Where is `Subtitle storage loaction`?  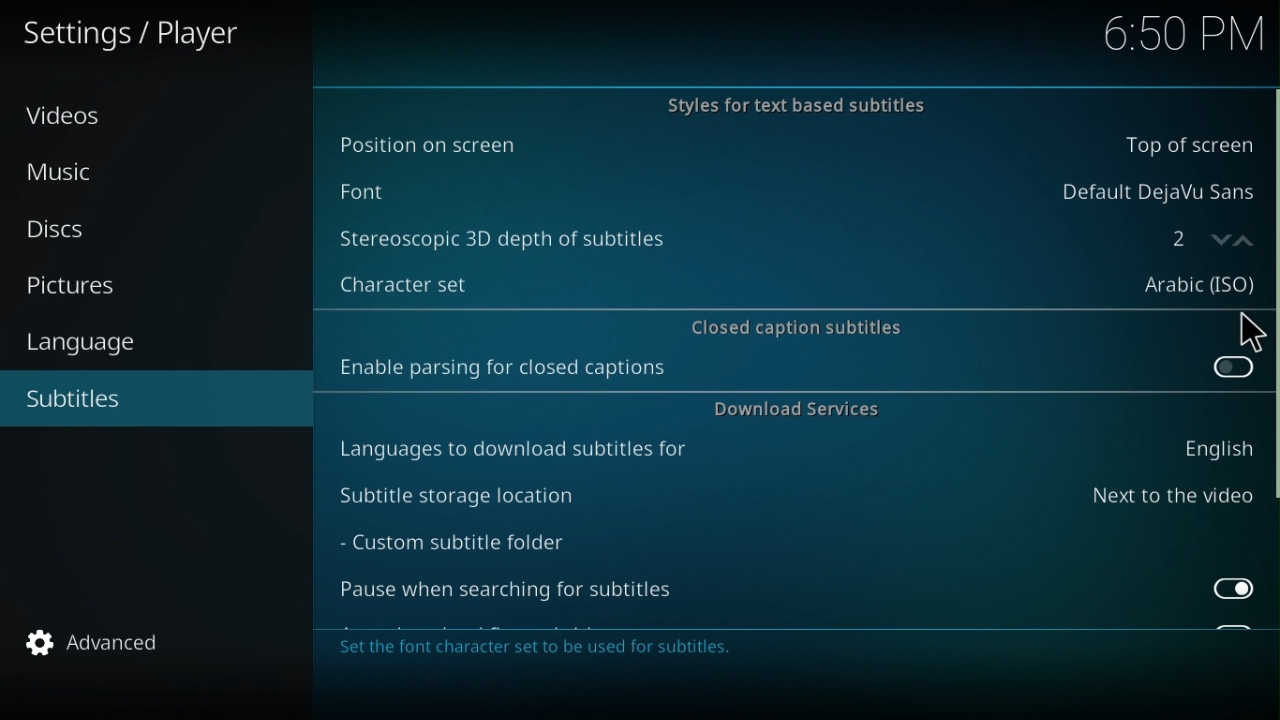
Subtitle storage loaction is located at coordinates (700, 496).